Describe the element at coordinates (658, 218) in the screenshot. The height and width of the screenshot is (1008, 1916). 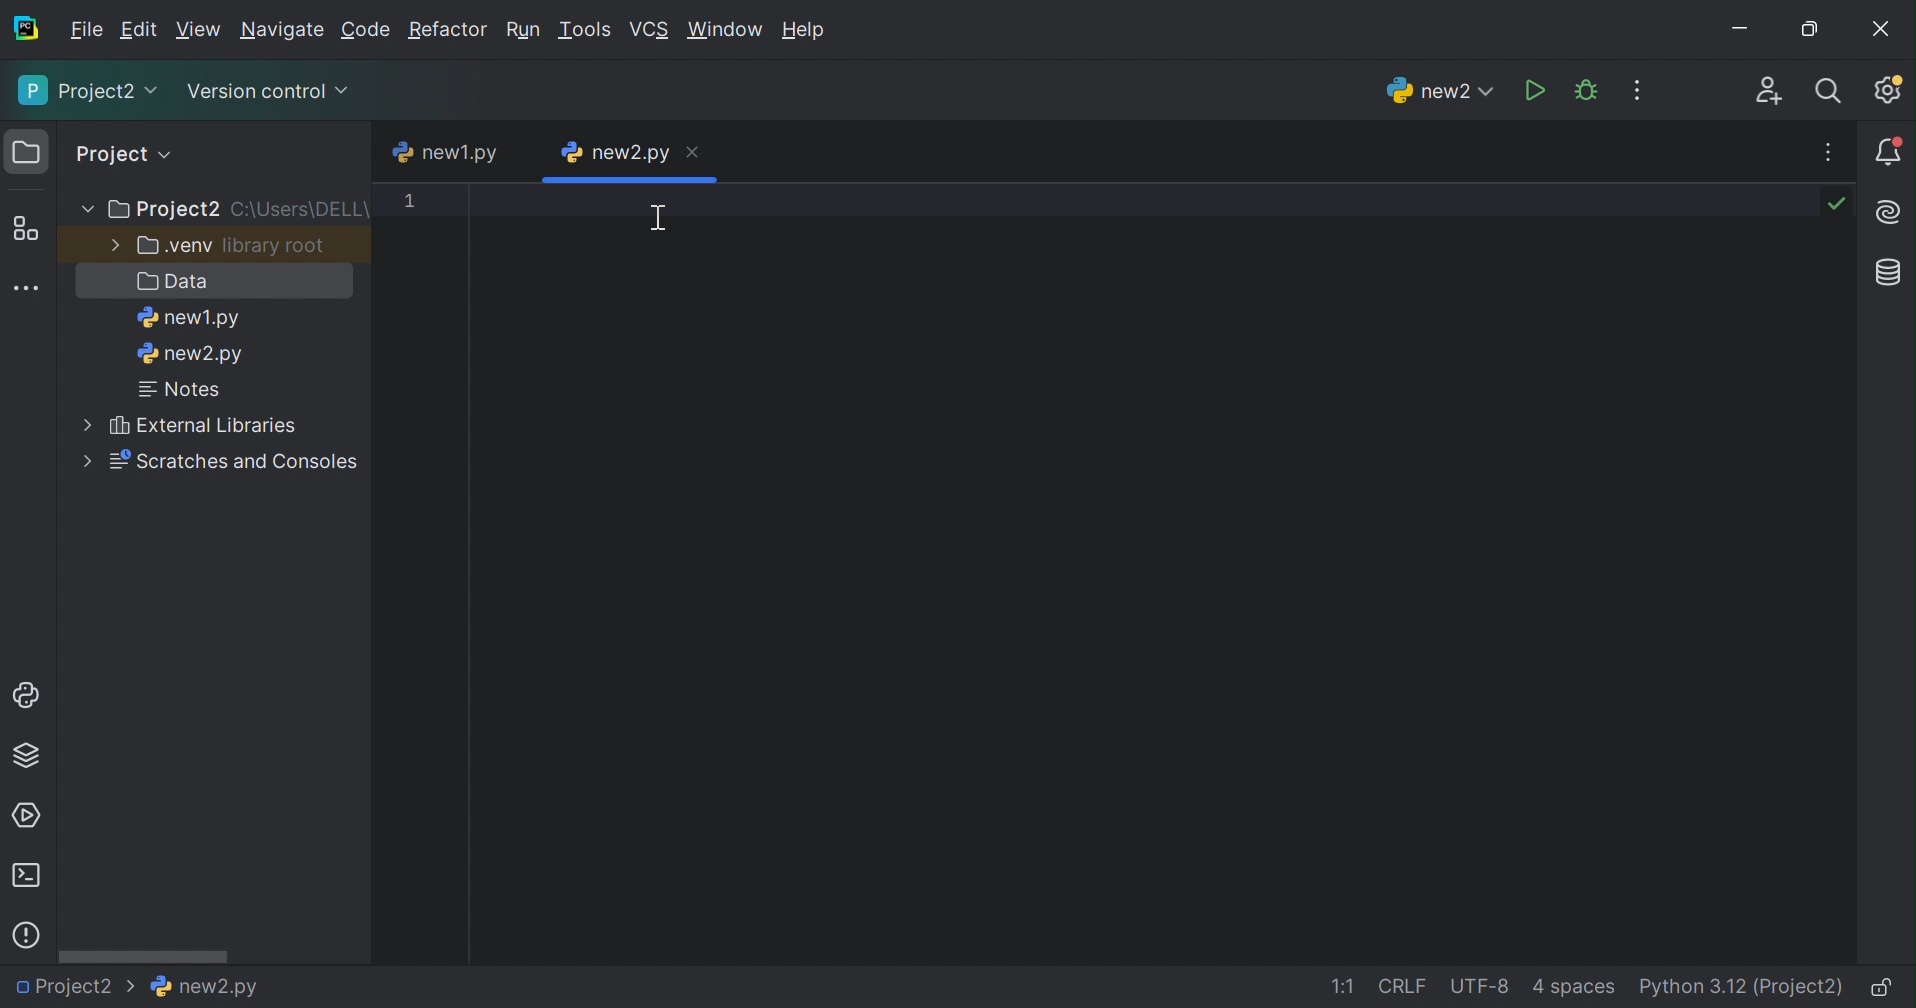
I see `Cursor` at that location.